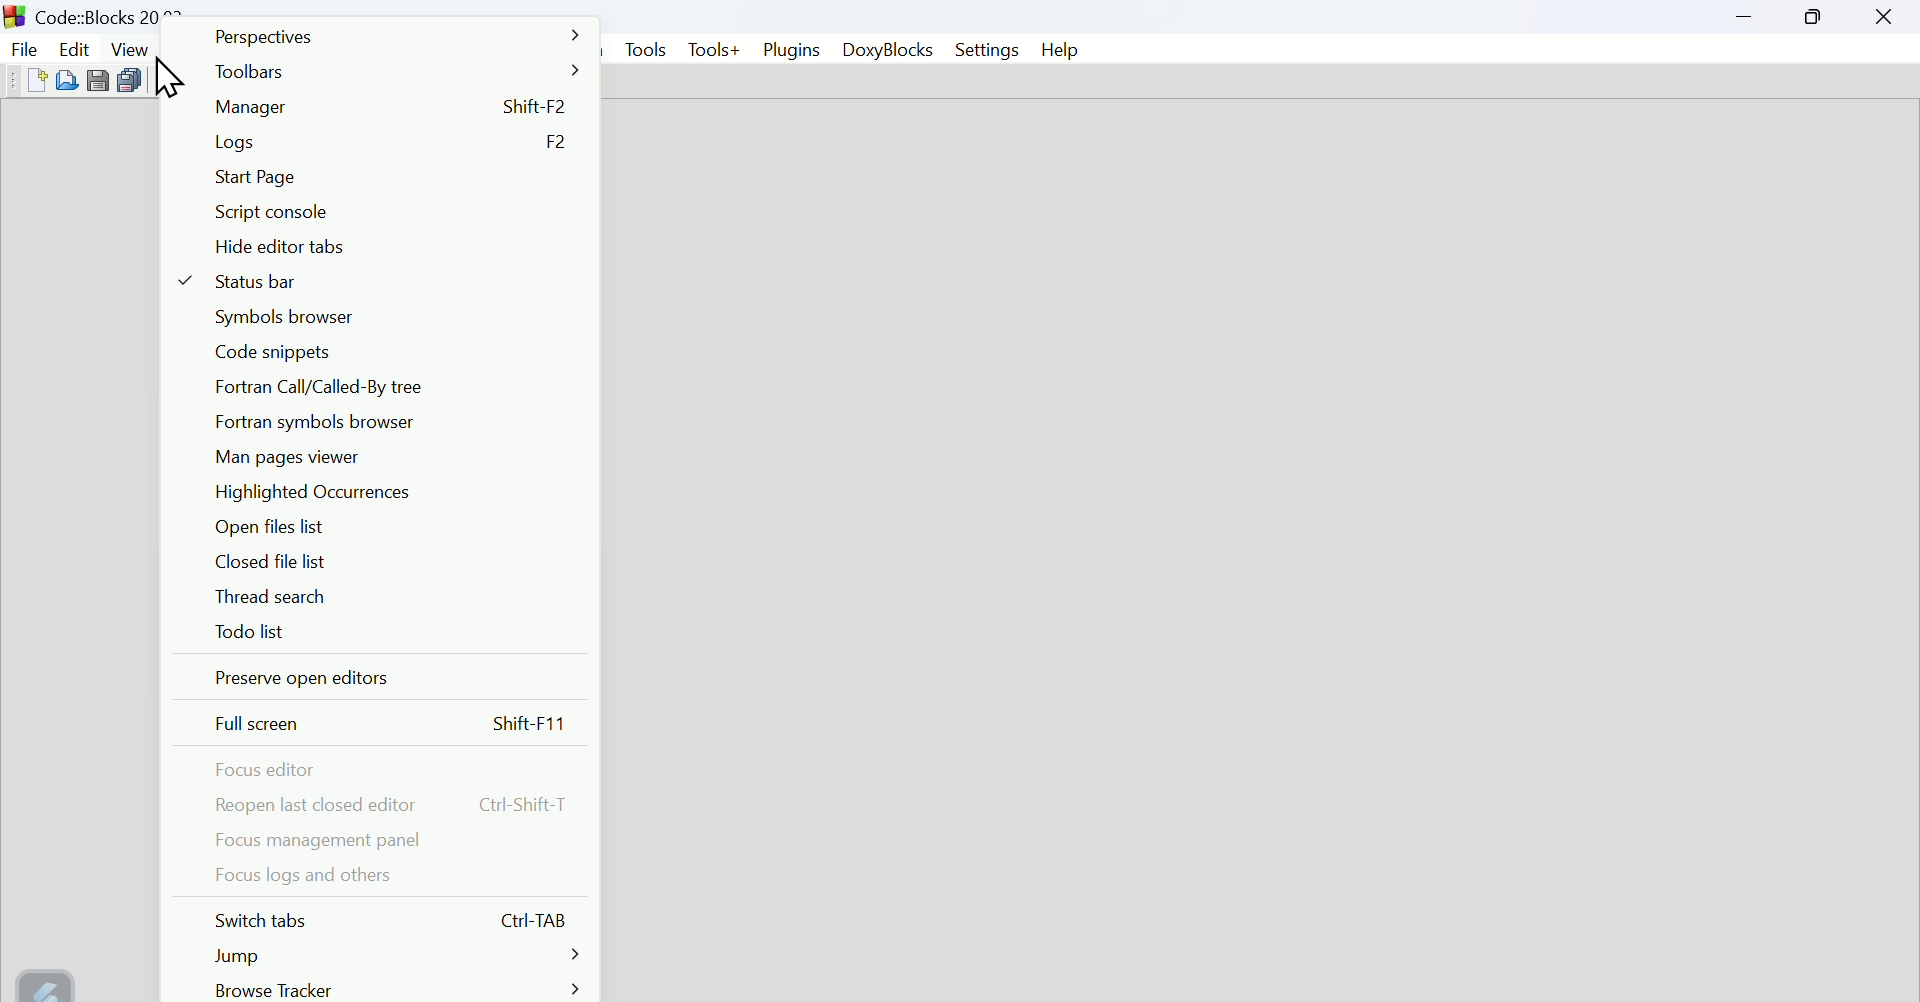 This screenshot has height=1002, width=1920. What do you see at coordinates (1814, 16) in the screenshot?
I see `Maximize` at bounding box center [1814, 16].